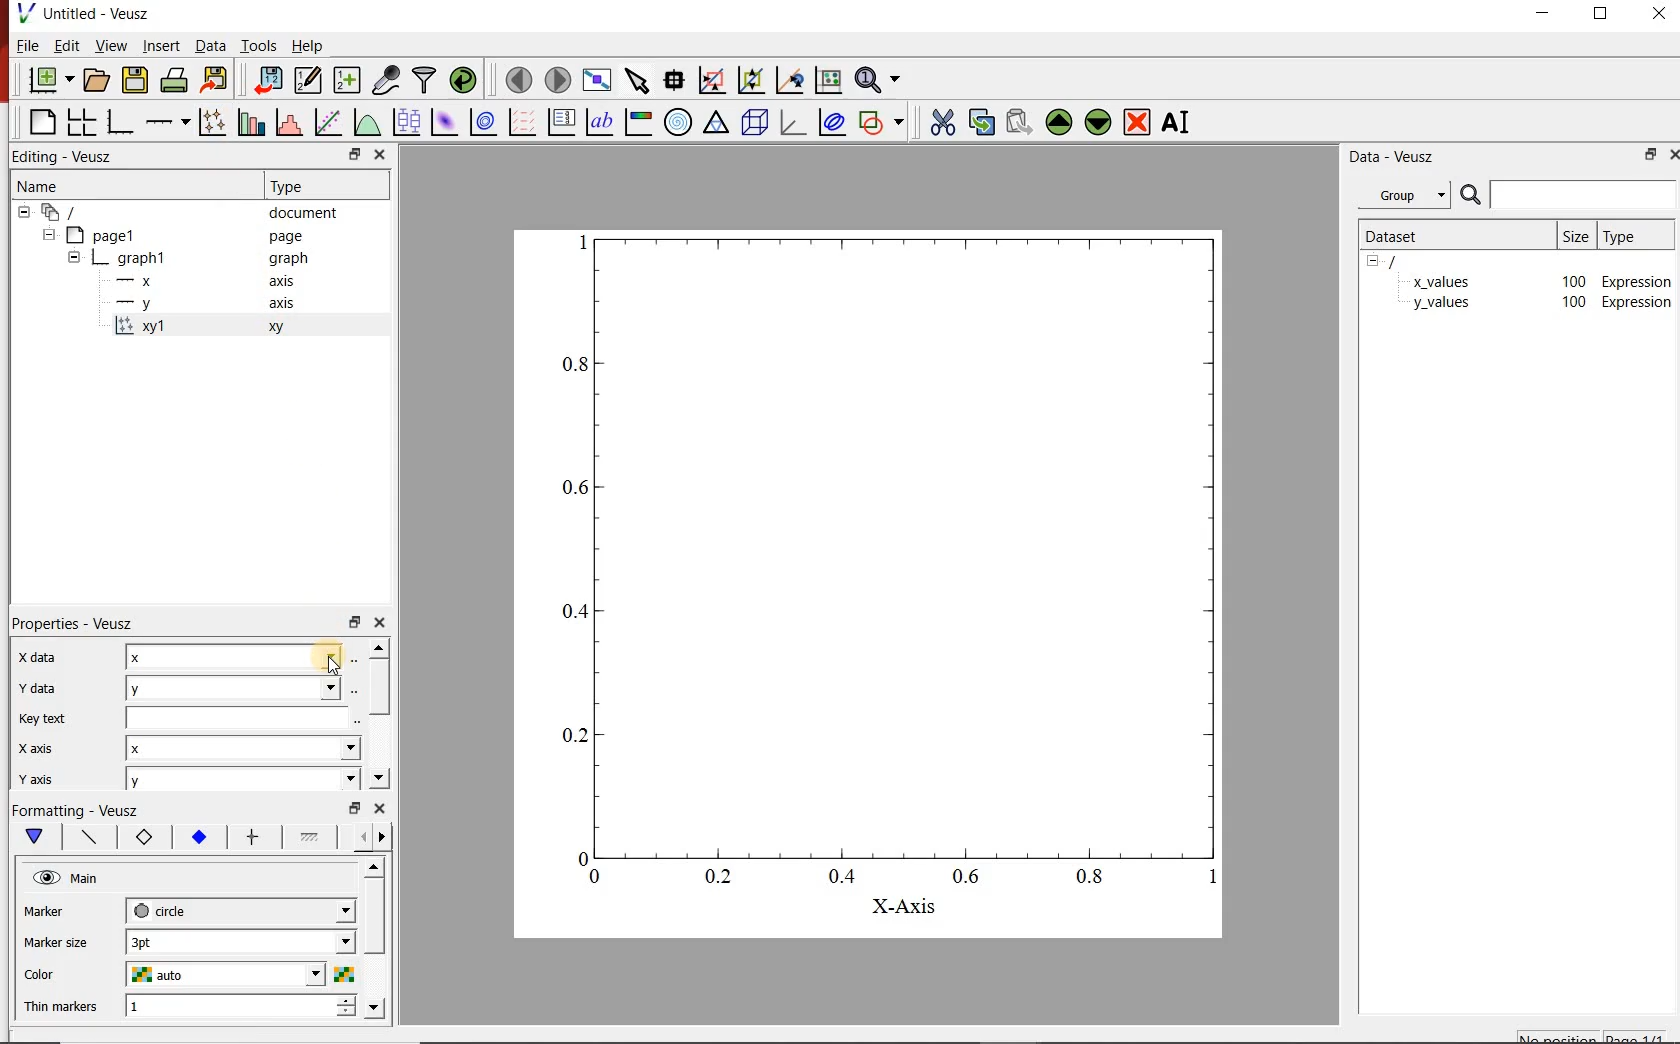  What do you see at coordinates (44, 780) in the screenshot?
I see `| Y ais` at bounding box center [44, 780].